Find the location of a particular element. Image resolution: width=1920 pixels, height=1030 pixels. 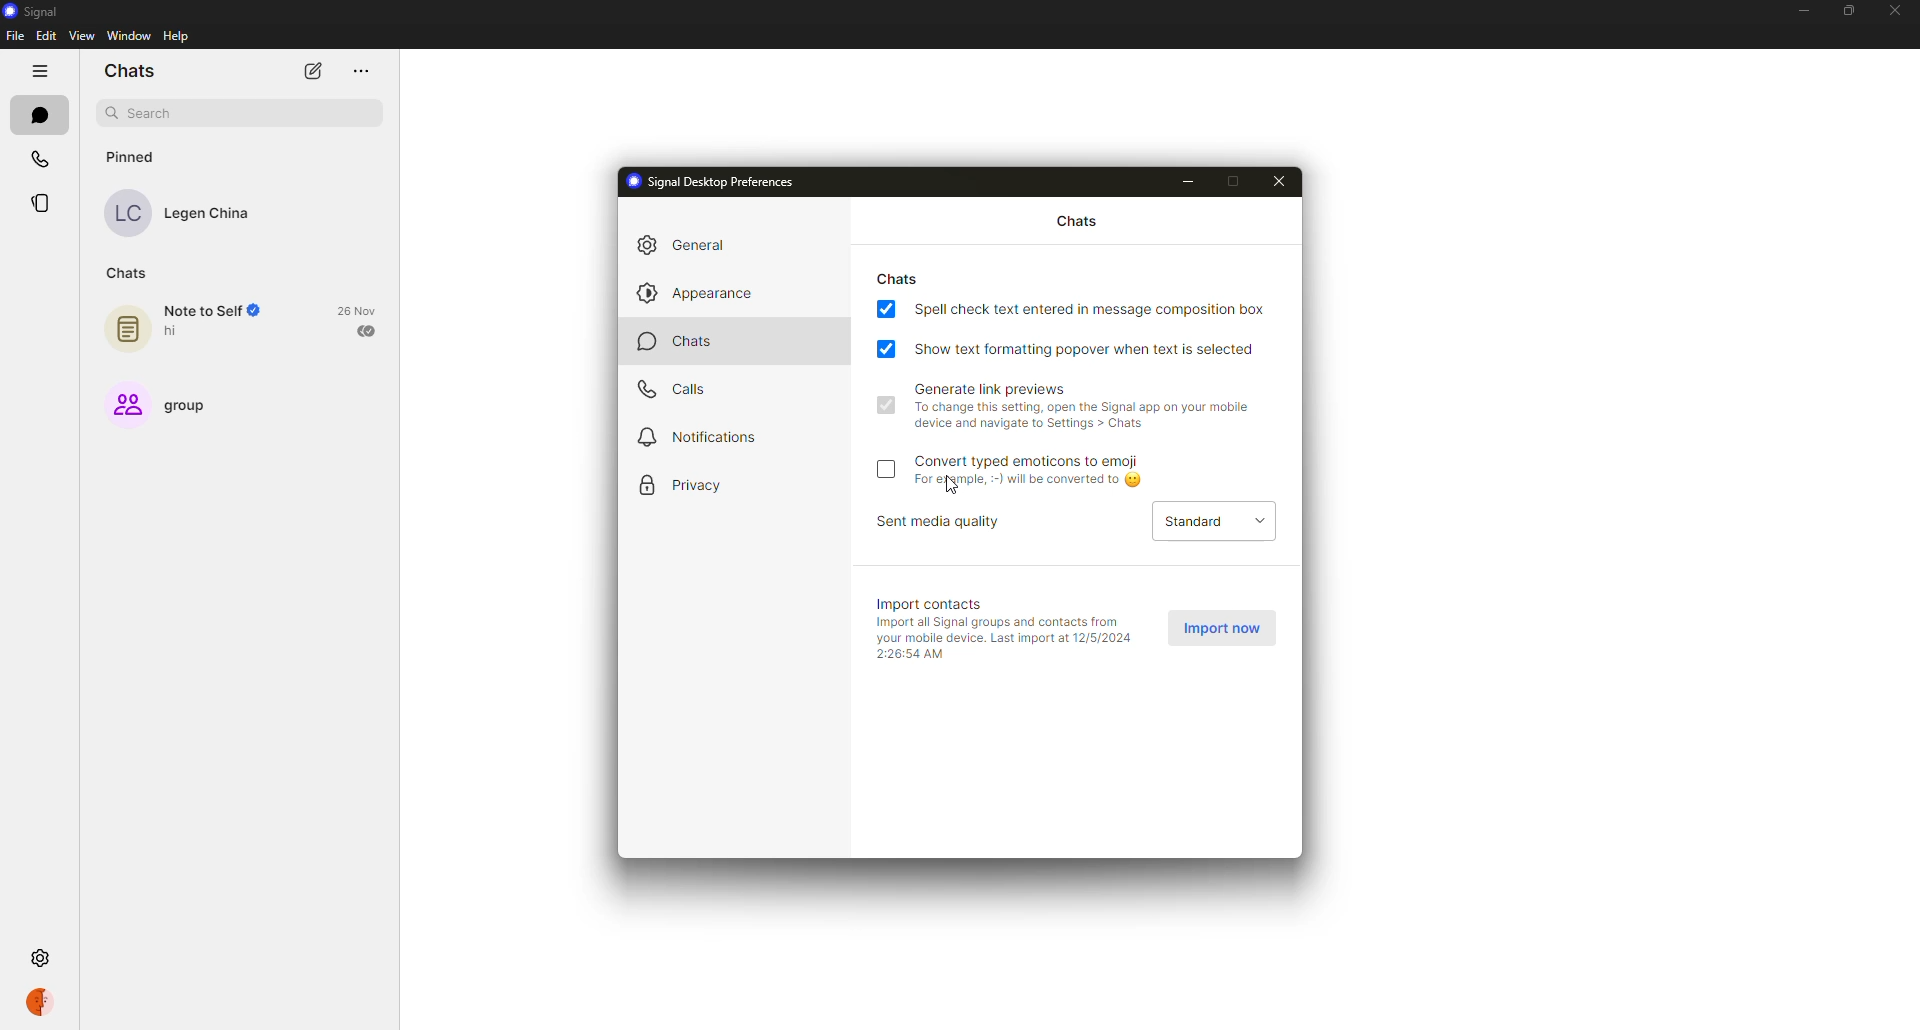

privacy is located at coordinates (686, 486).